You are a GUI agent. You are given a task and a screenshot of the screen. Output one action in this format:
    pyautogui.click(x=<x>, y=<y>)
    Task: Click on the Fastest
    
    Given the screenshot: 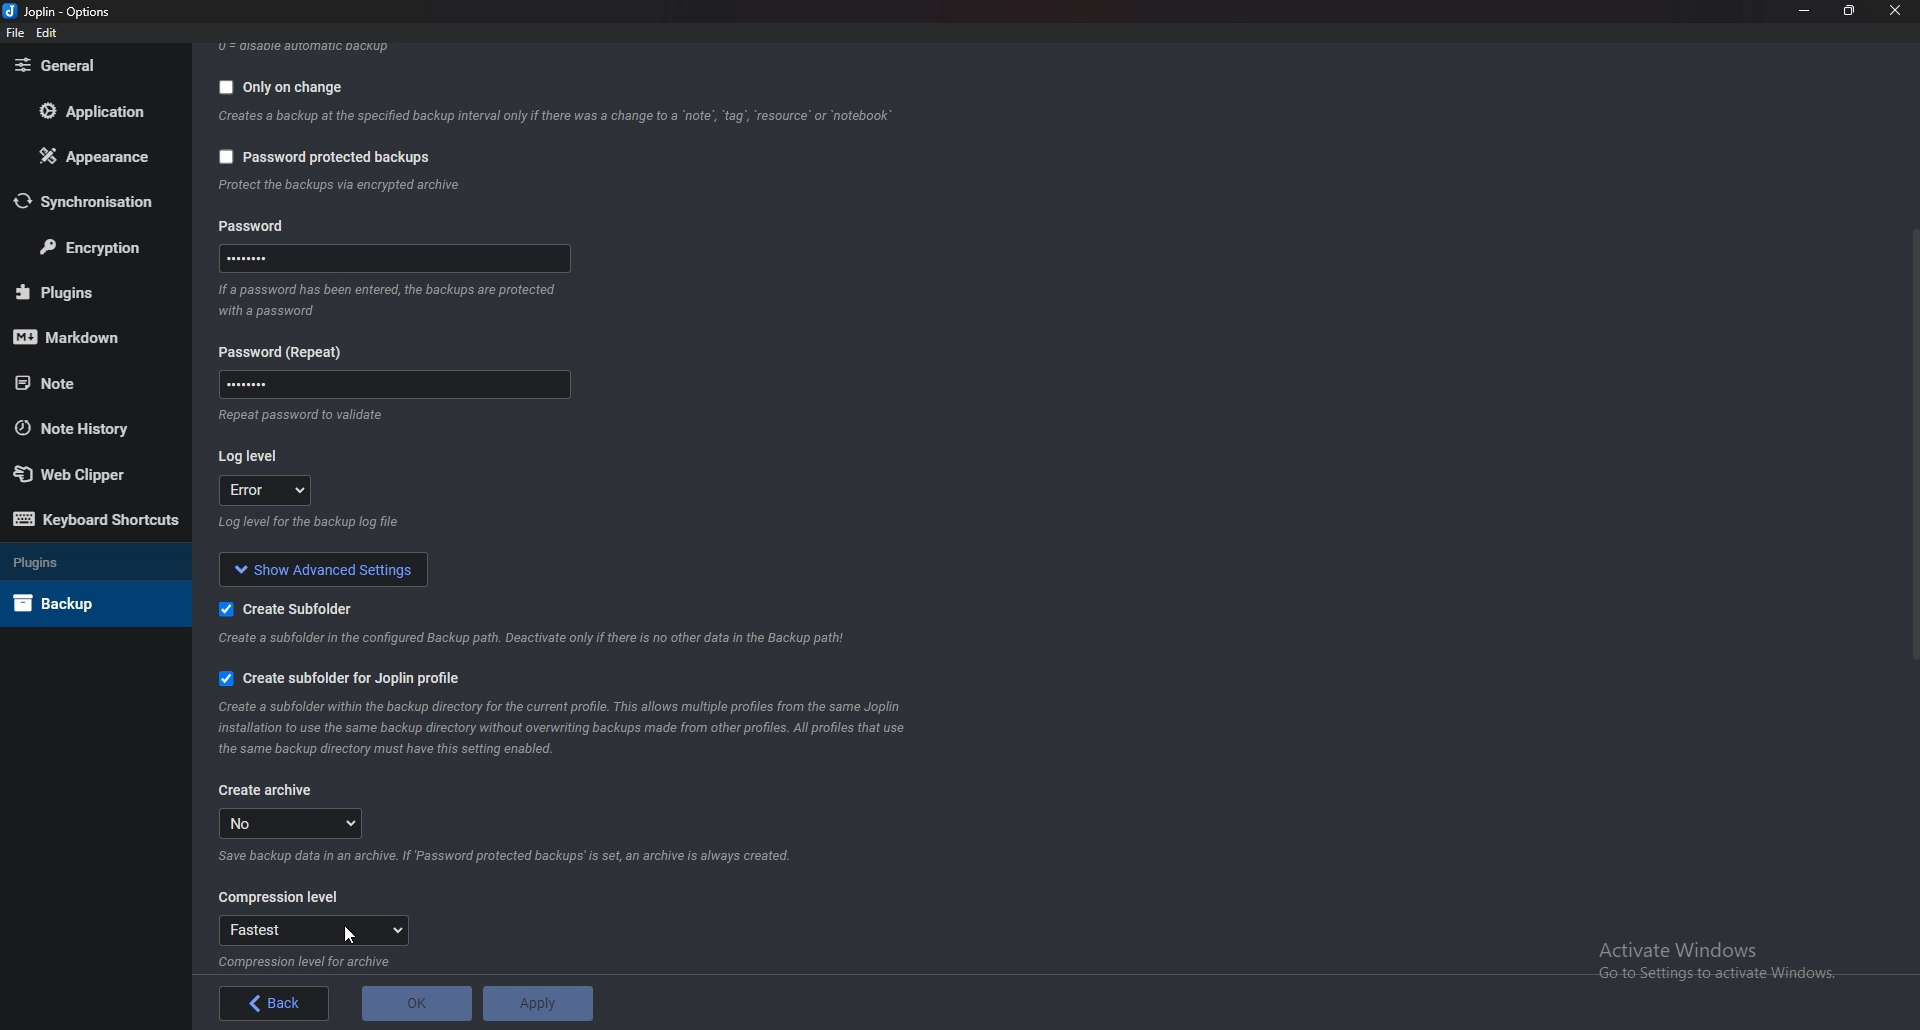 What is the action you would take?
    pyautogui.click(x=315, y=931)
    